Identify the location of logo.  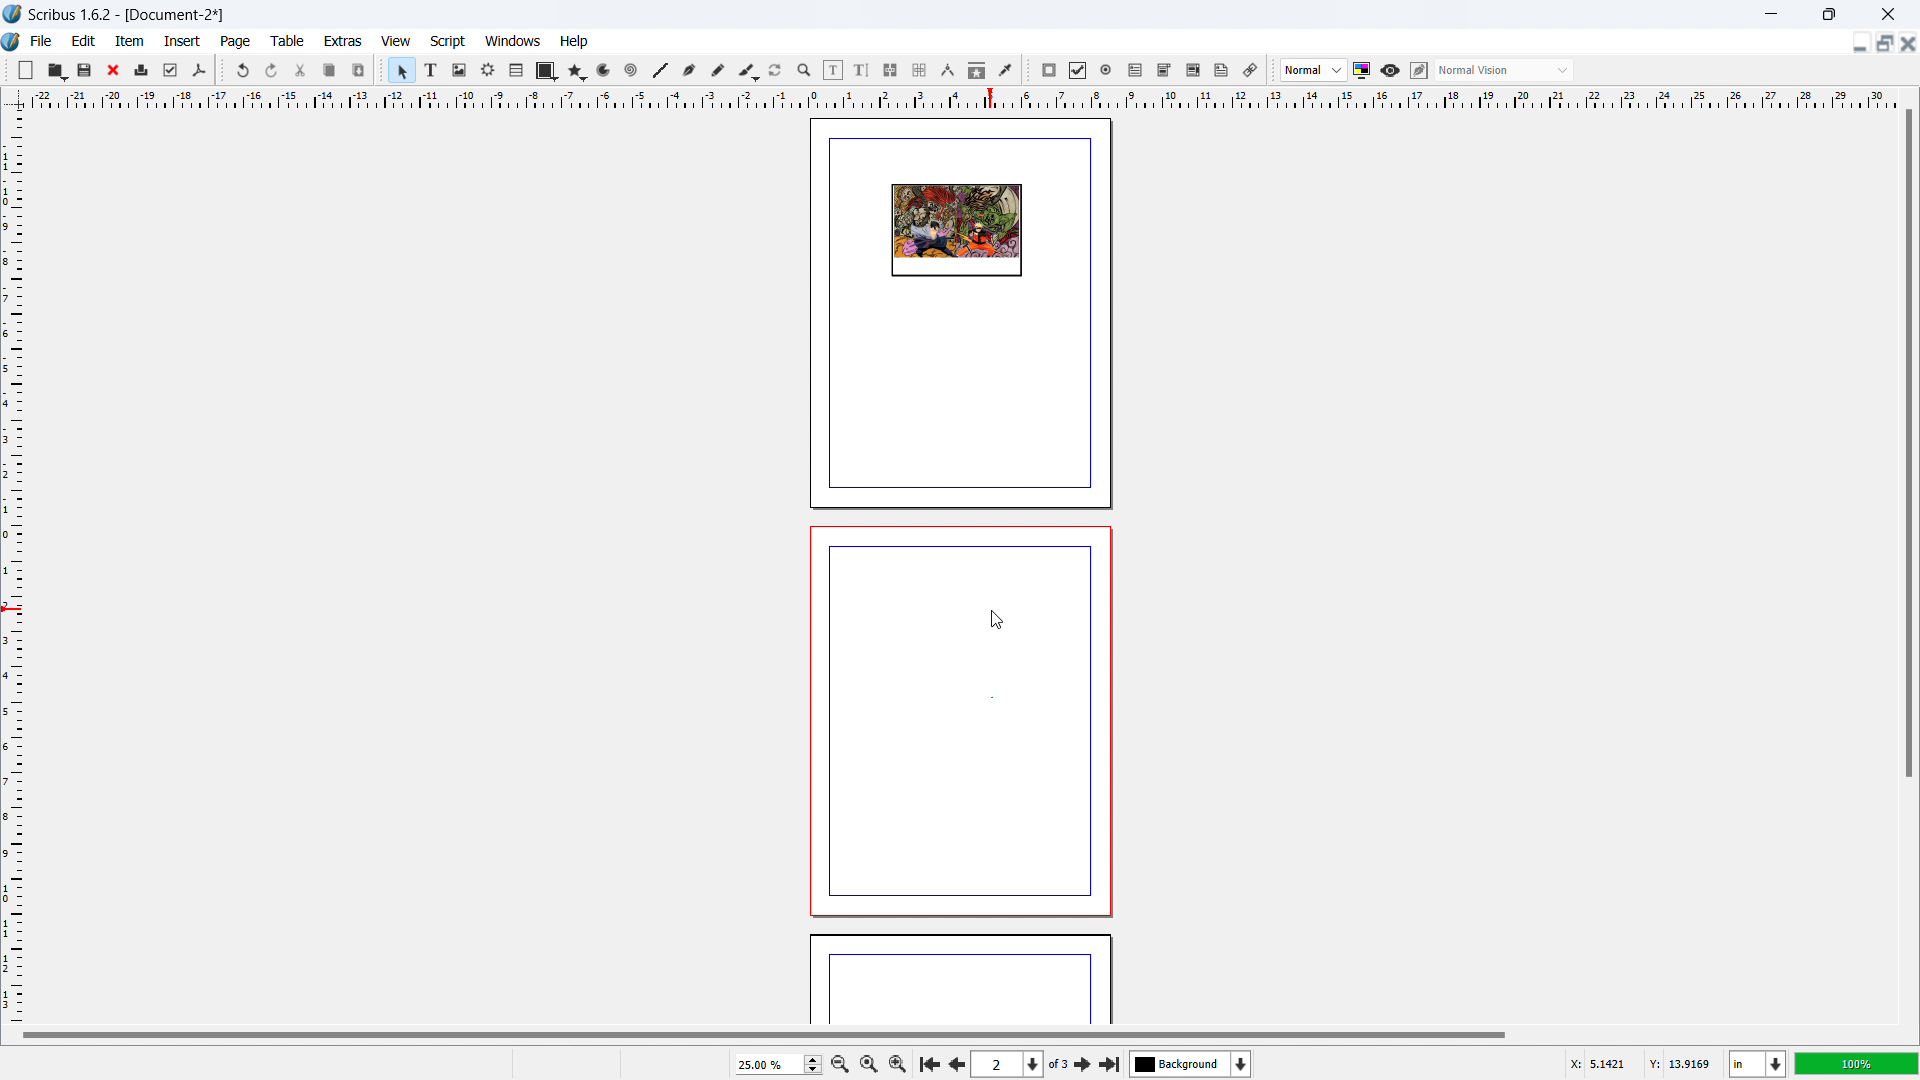
(13, 14).